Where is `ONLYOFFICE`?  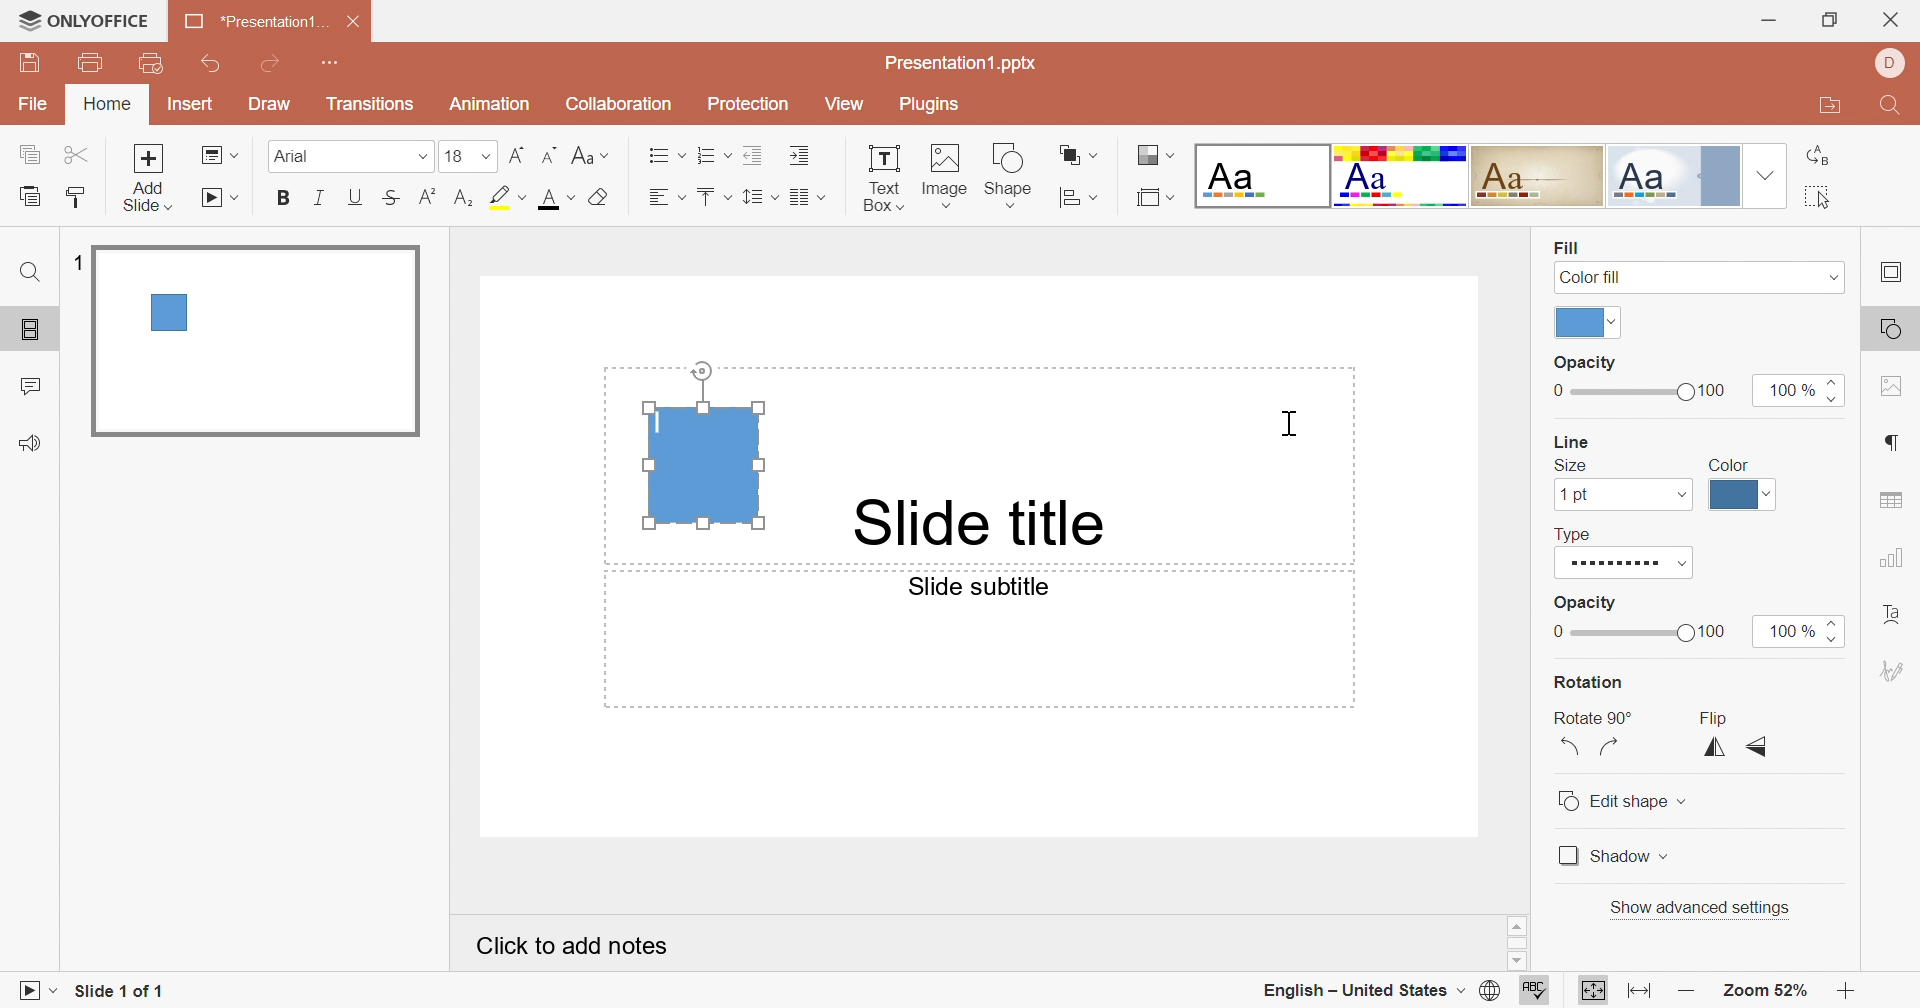 ONLYOFFICE is located at coordinates (85, 19).